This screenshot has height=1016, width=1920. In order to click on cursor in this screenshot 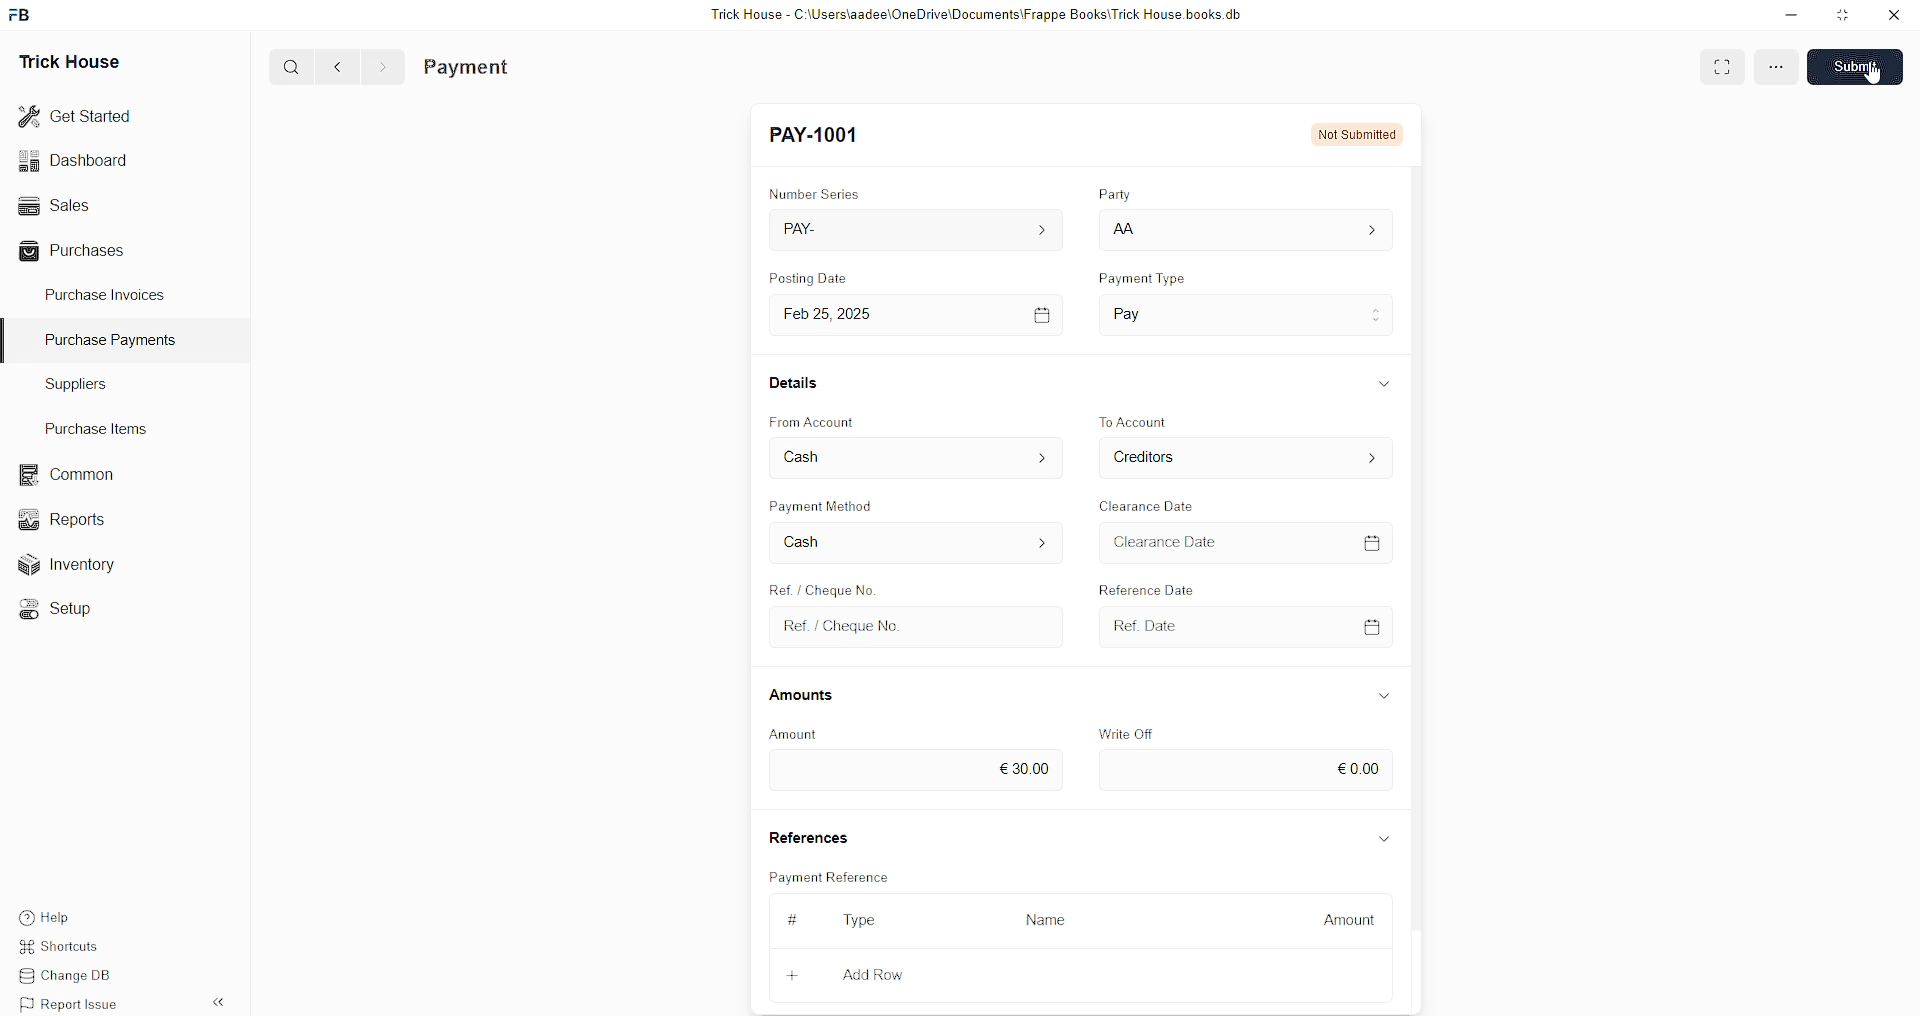, I will do `click(1872, 73)`.